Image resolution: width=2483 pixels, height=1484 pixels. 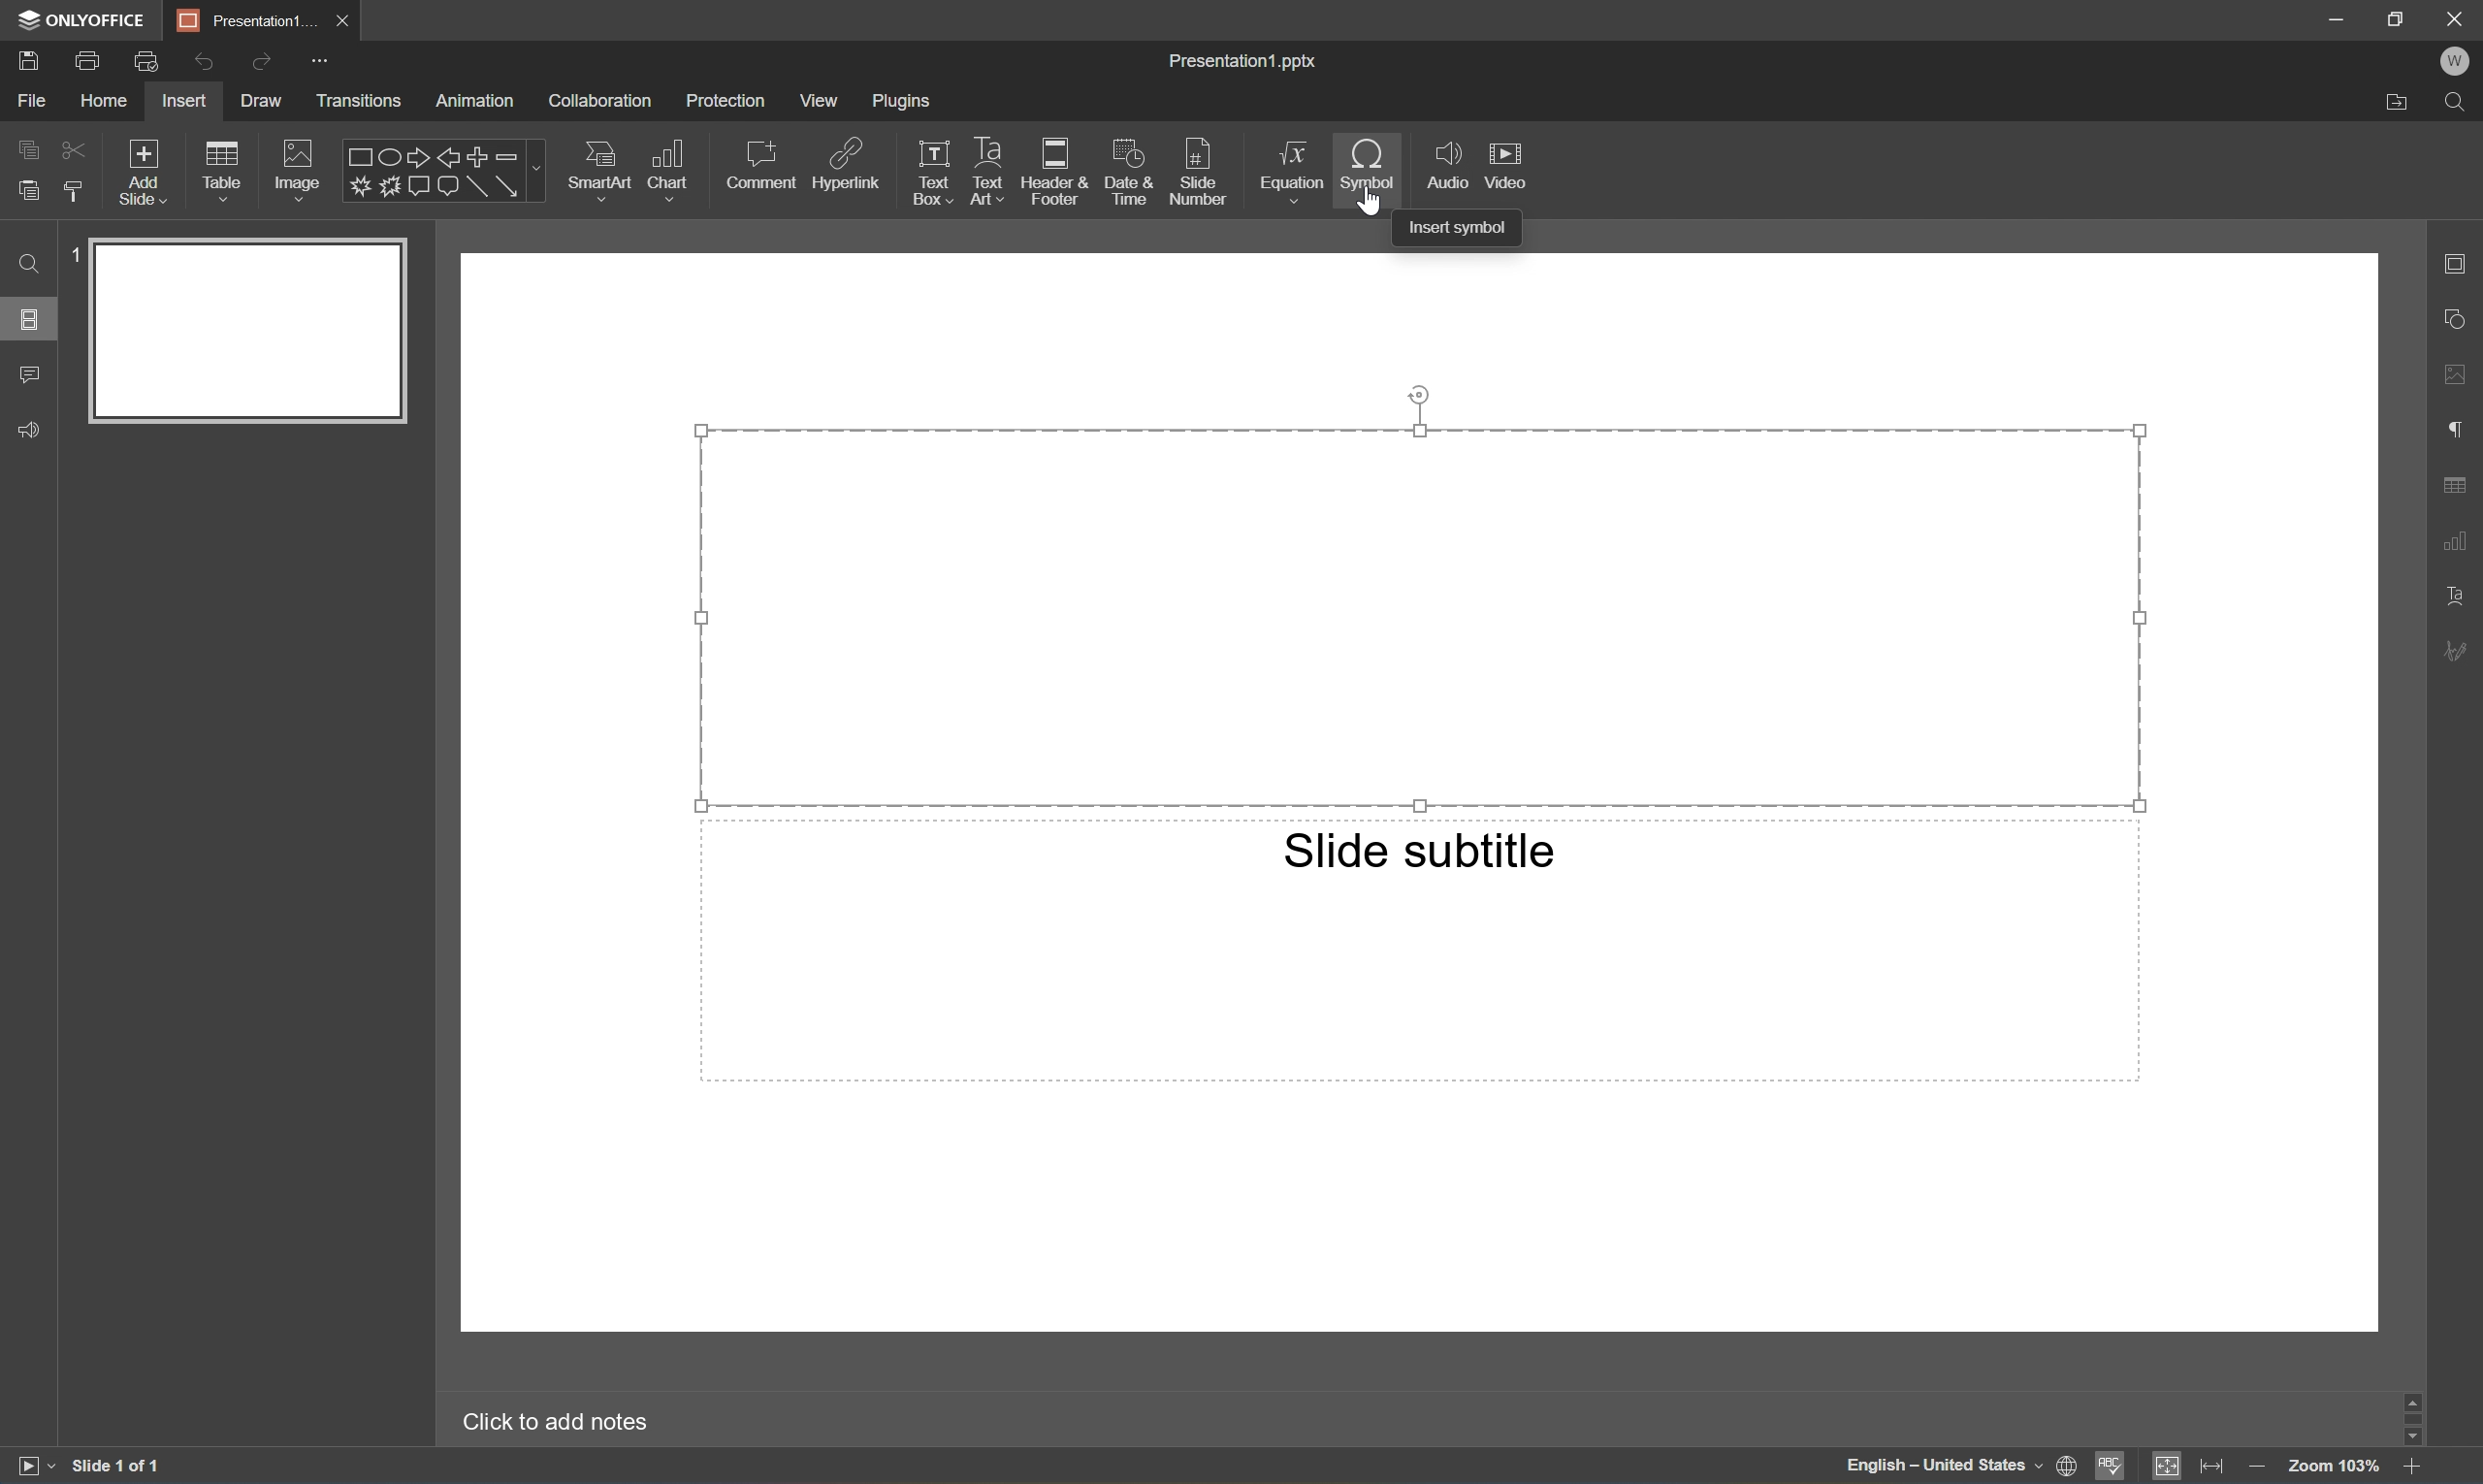 I want to click on Add slide, so click(x=140, y=171).